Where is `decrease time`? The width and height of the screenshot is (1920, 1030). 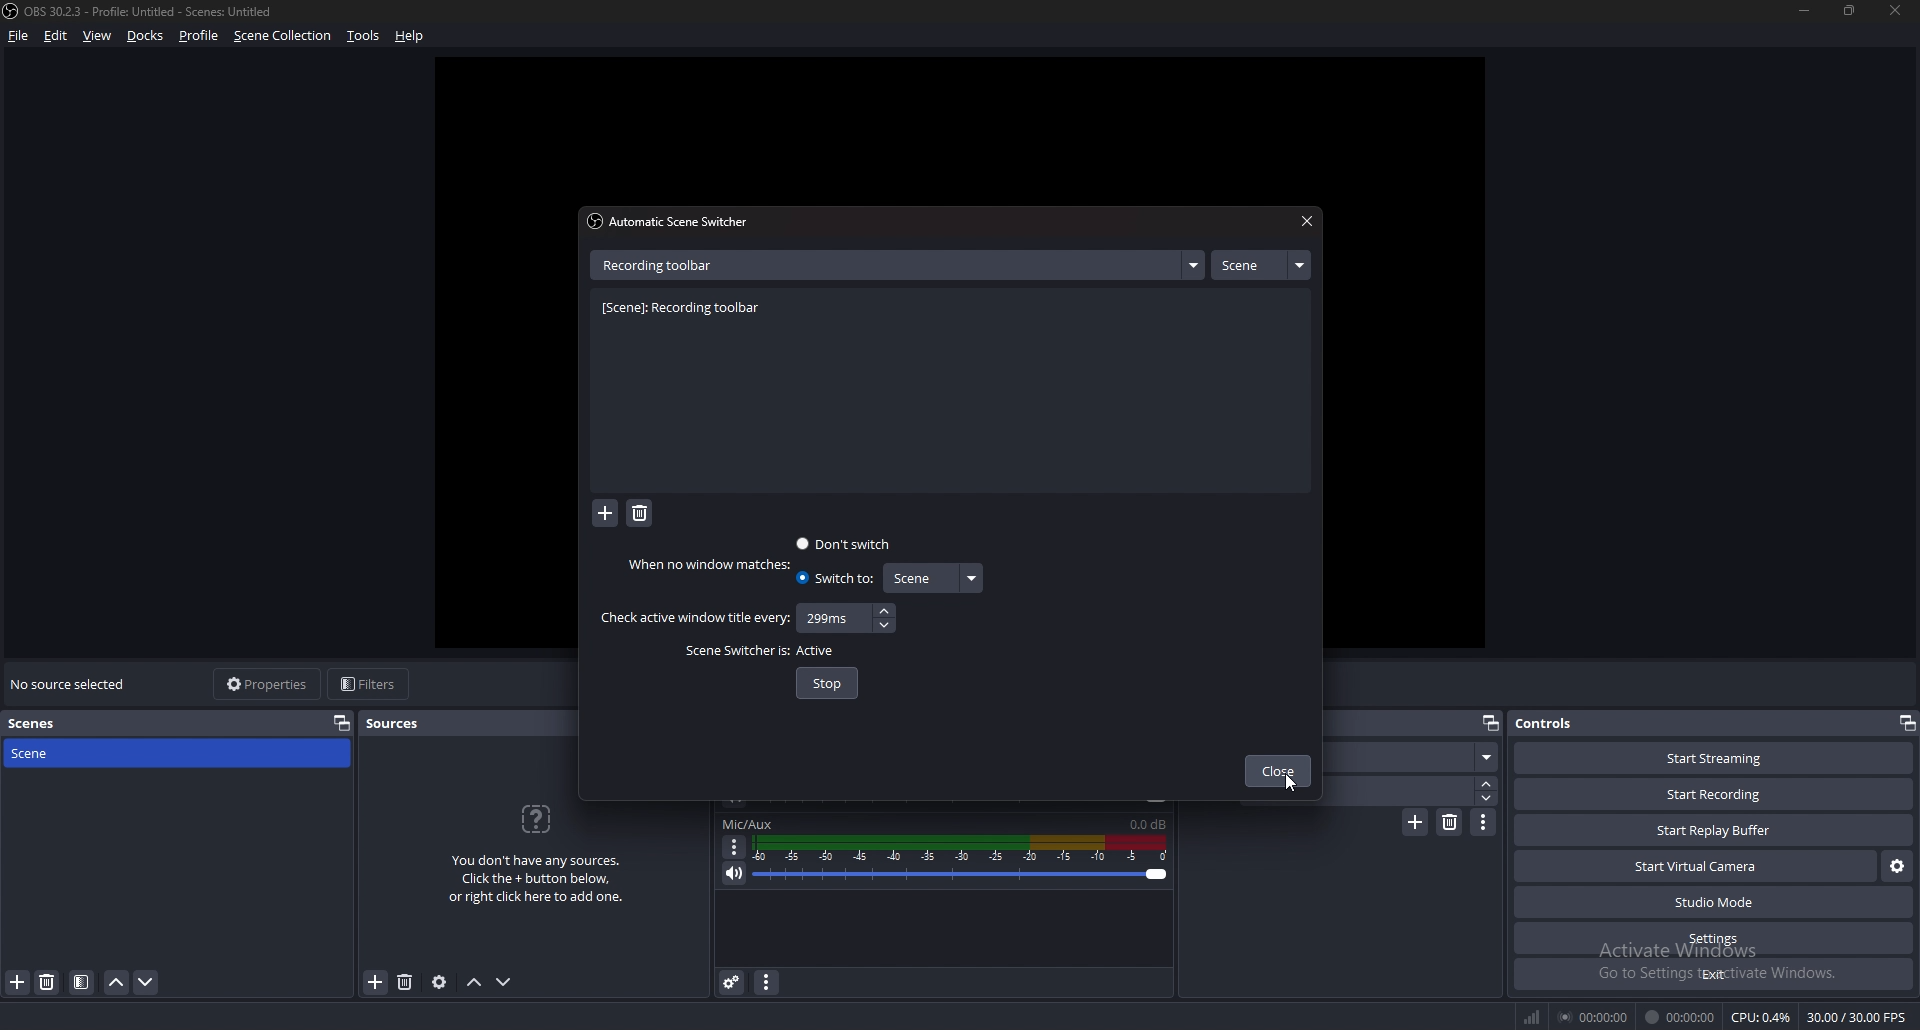 decrease time is located at coordinates (887, 624).